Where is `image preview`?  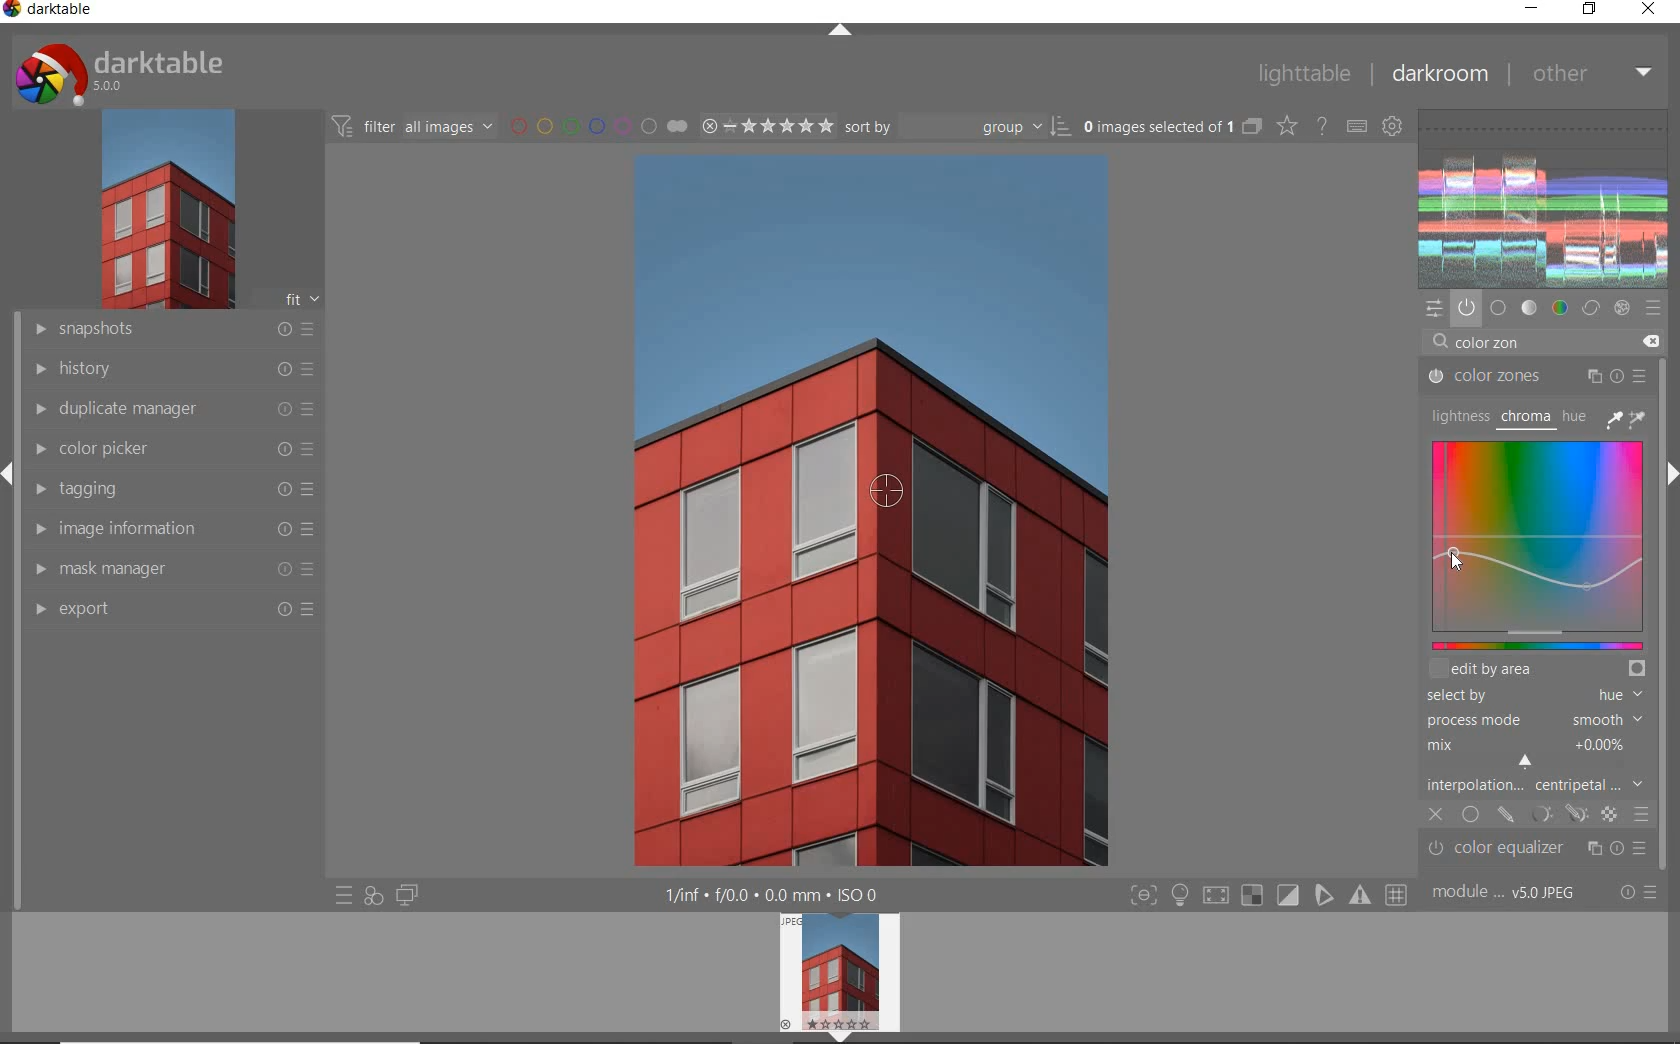
image preview is located at coordinates (835, 966).